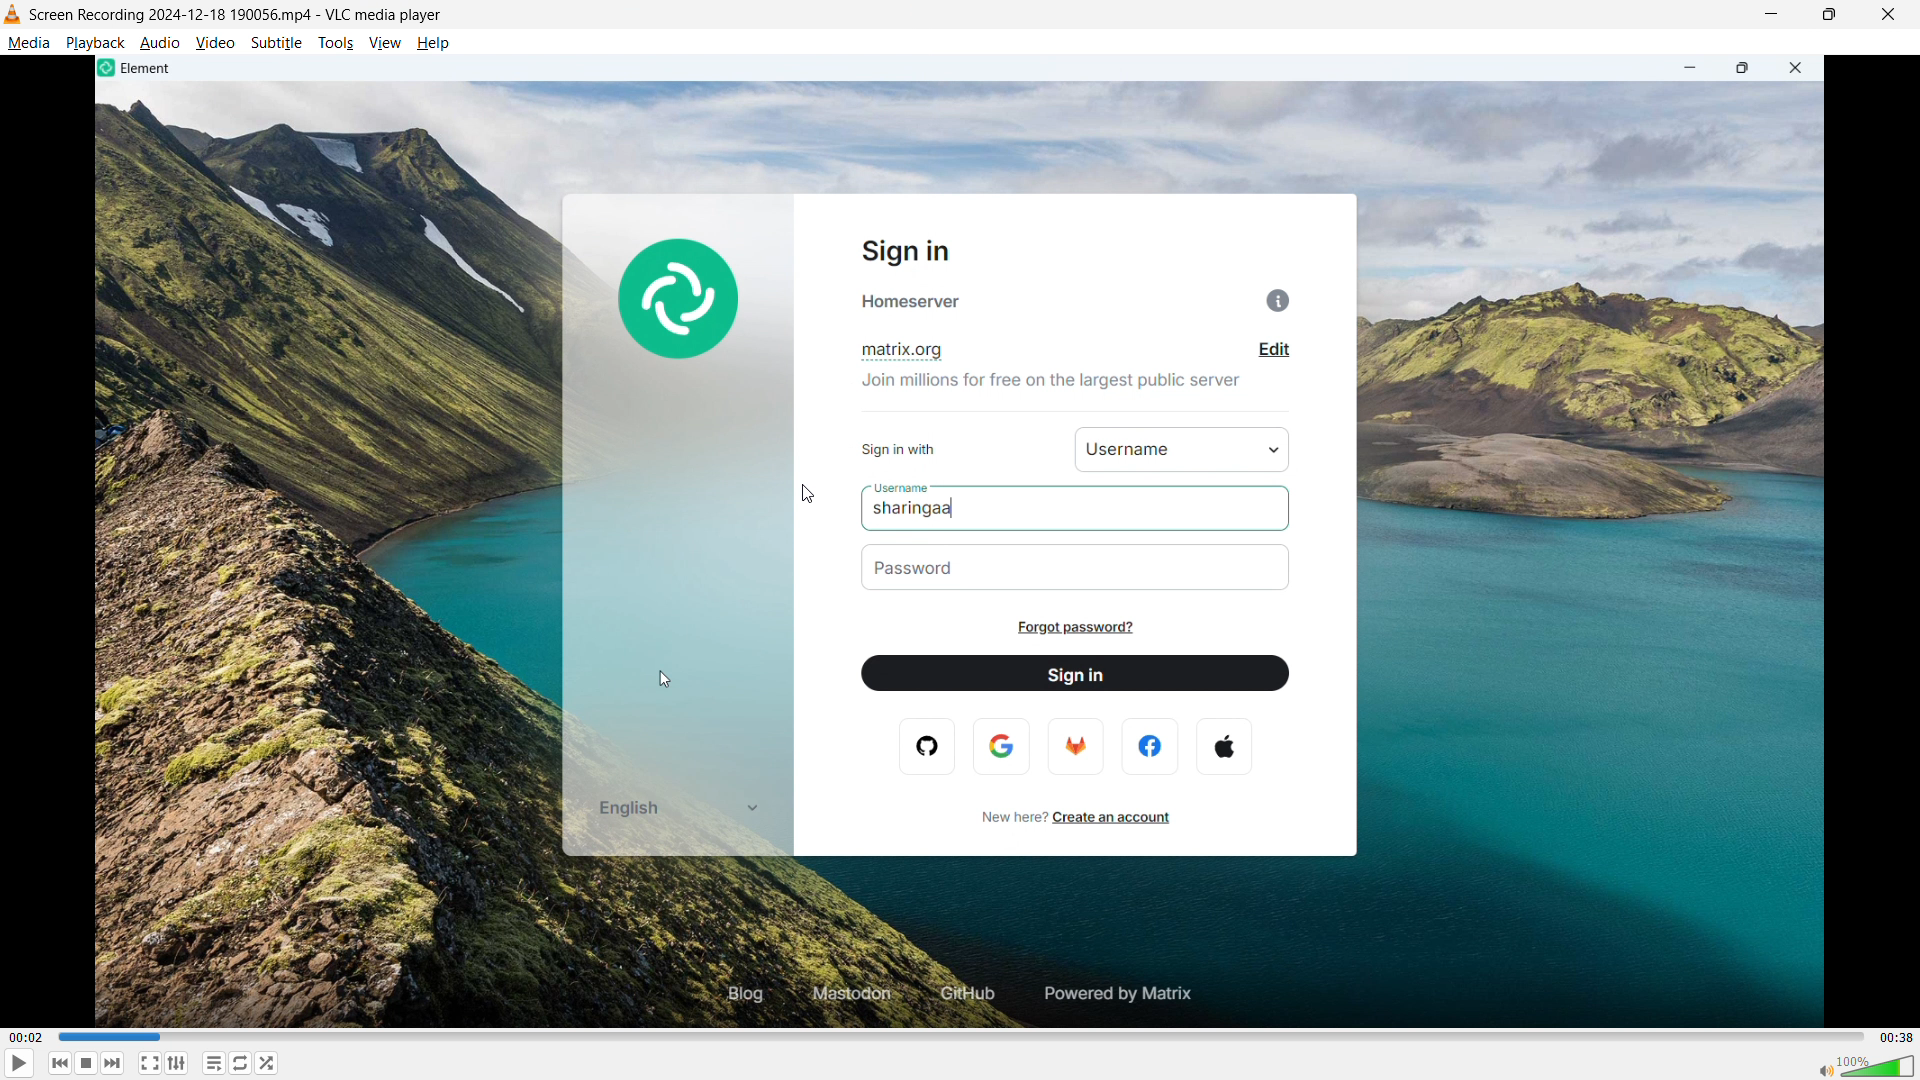 The width and height of the screenshot is (1920, 1080). What do you see at coordinates (161, 42) in the screenshot?
I see `Audio ` at bounding box center [161, 42].